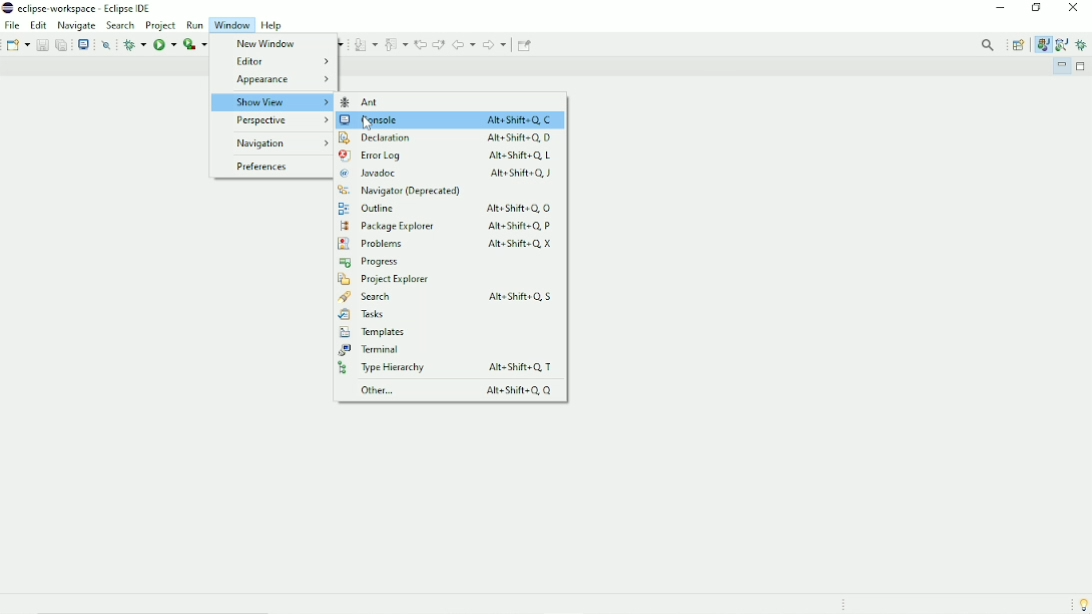  What do you see at coordinates (12, 25) in the screenshot?
I see `File` at bounding box center [12, 25].